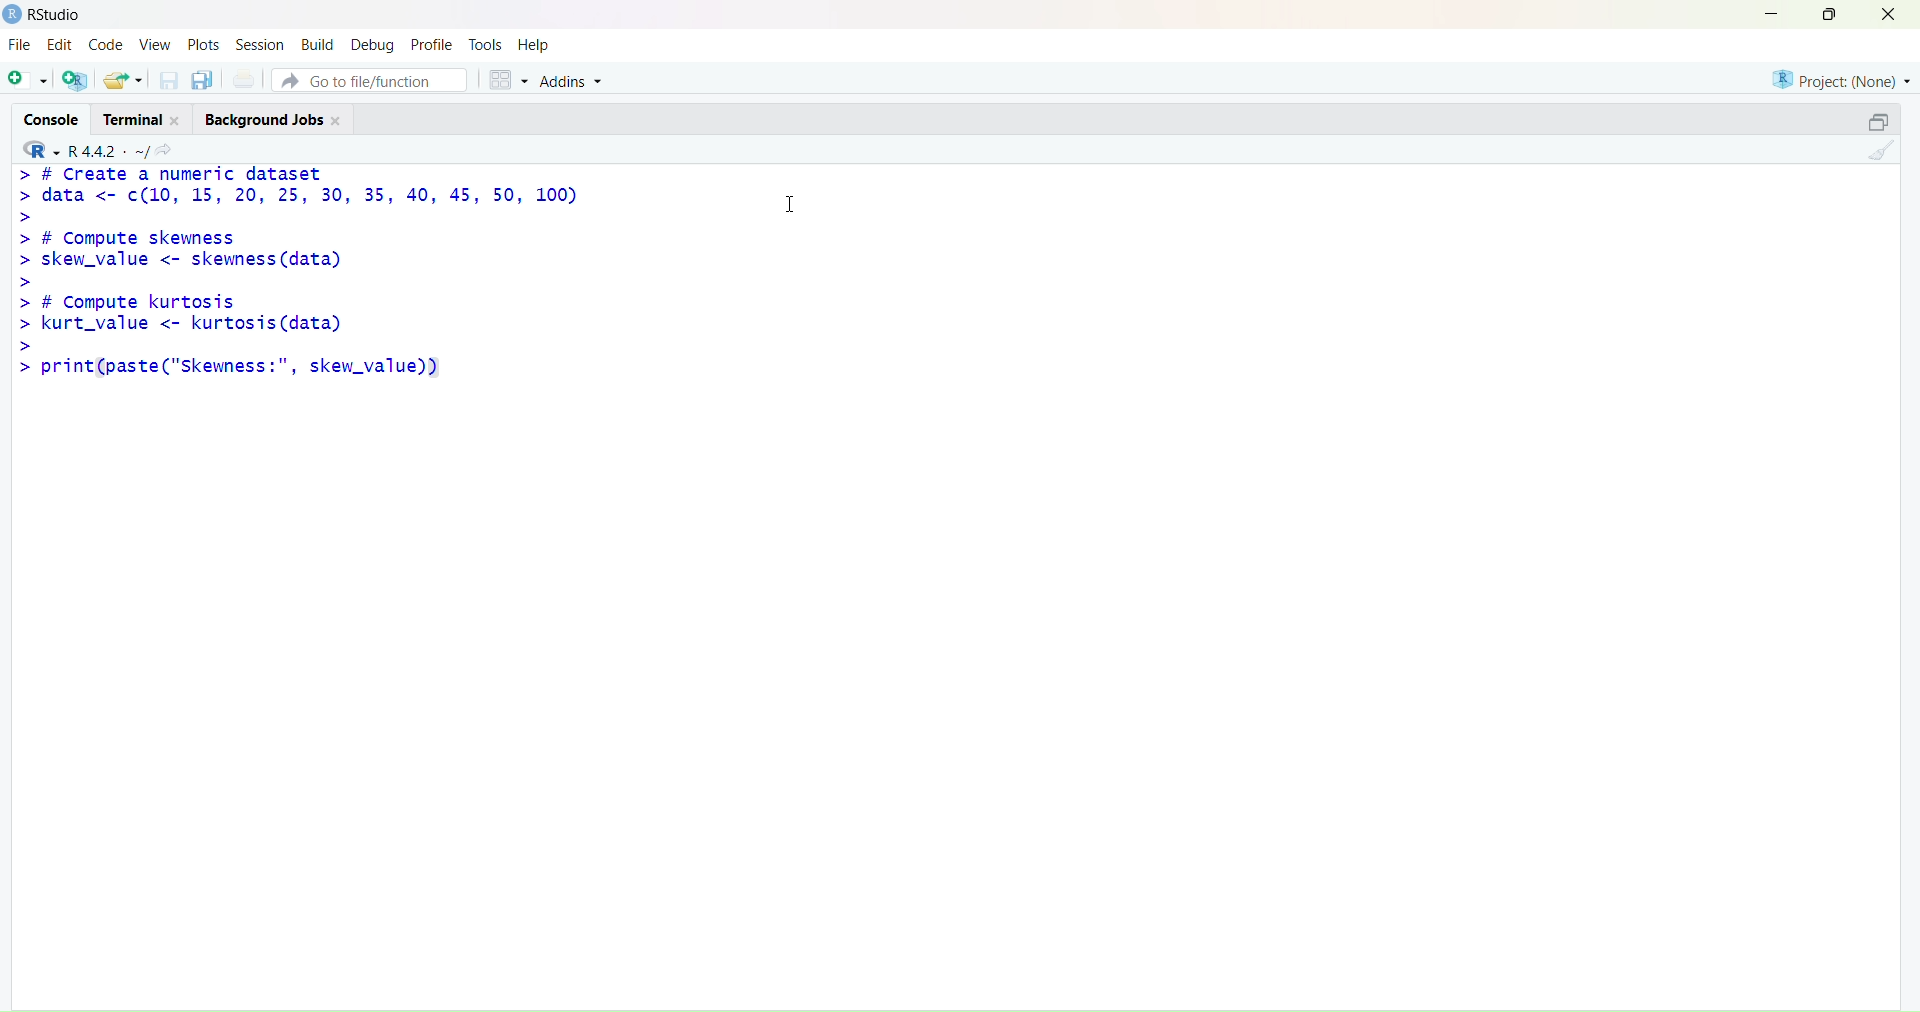 Image resolution: width=1920 pixels, height=1012 pixels. Describe the element at coordinates (317, 43) in the screenshot. I see `Build` at that location.